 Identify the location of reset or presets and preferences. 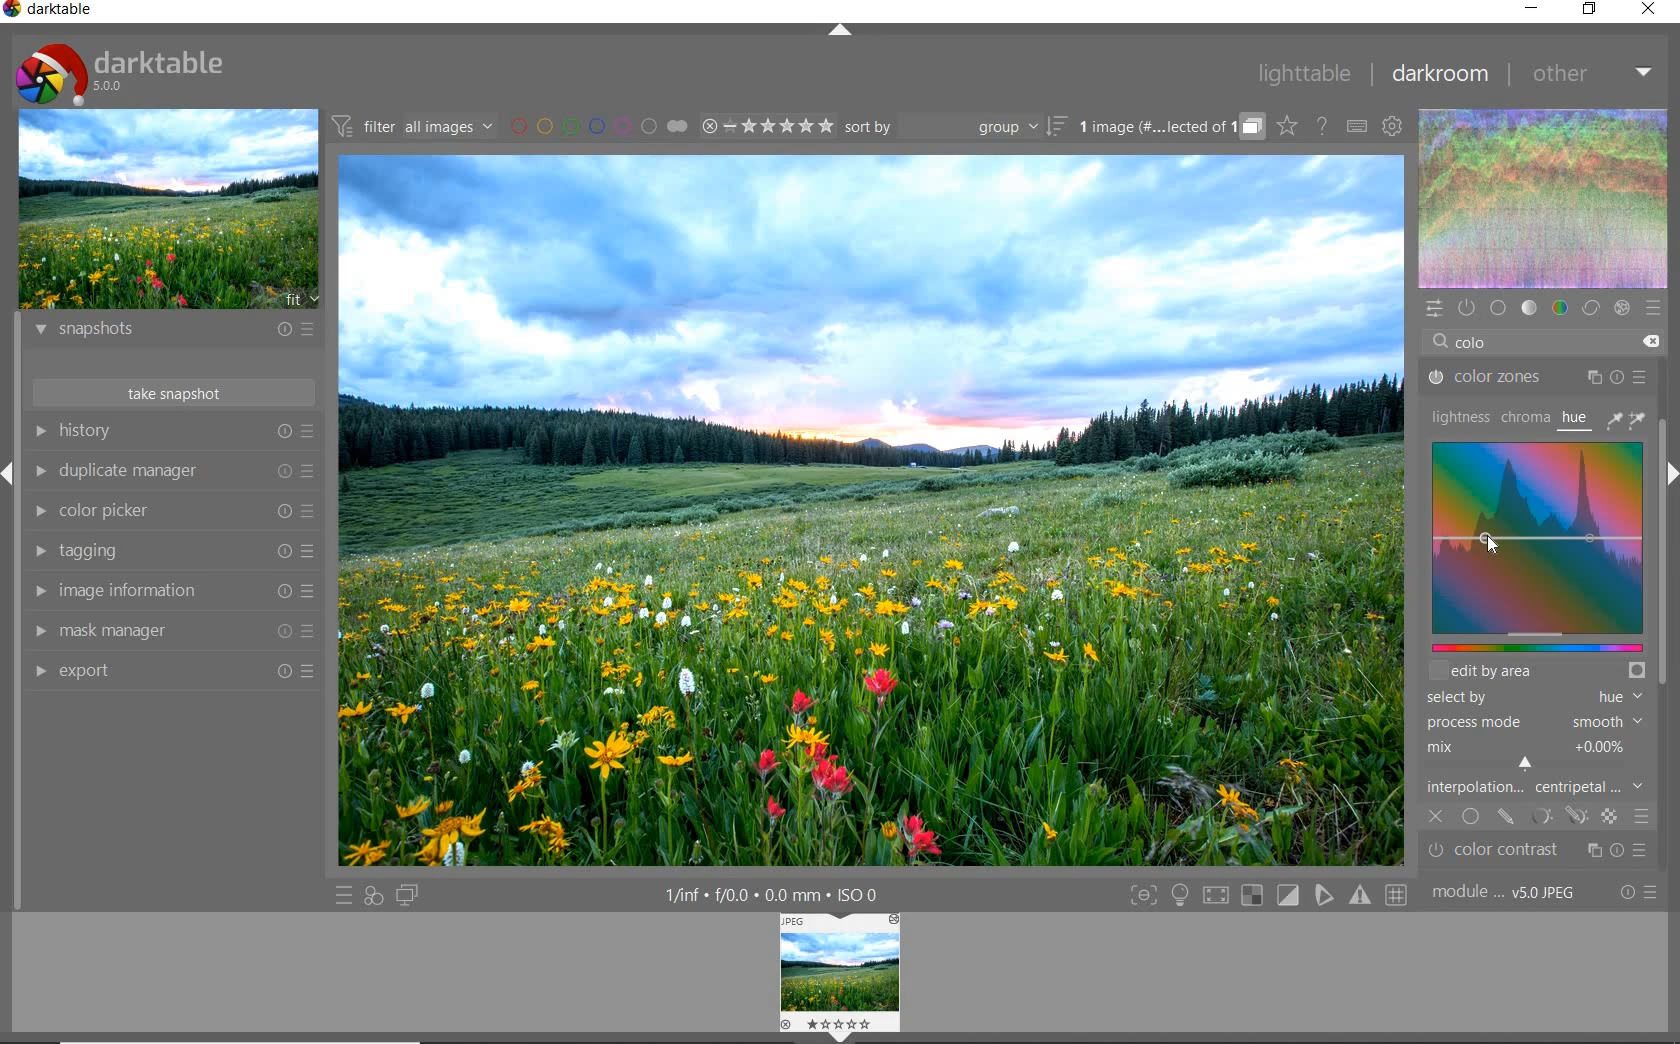
(1640, 893).